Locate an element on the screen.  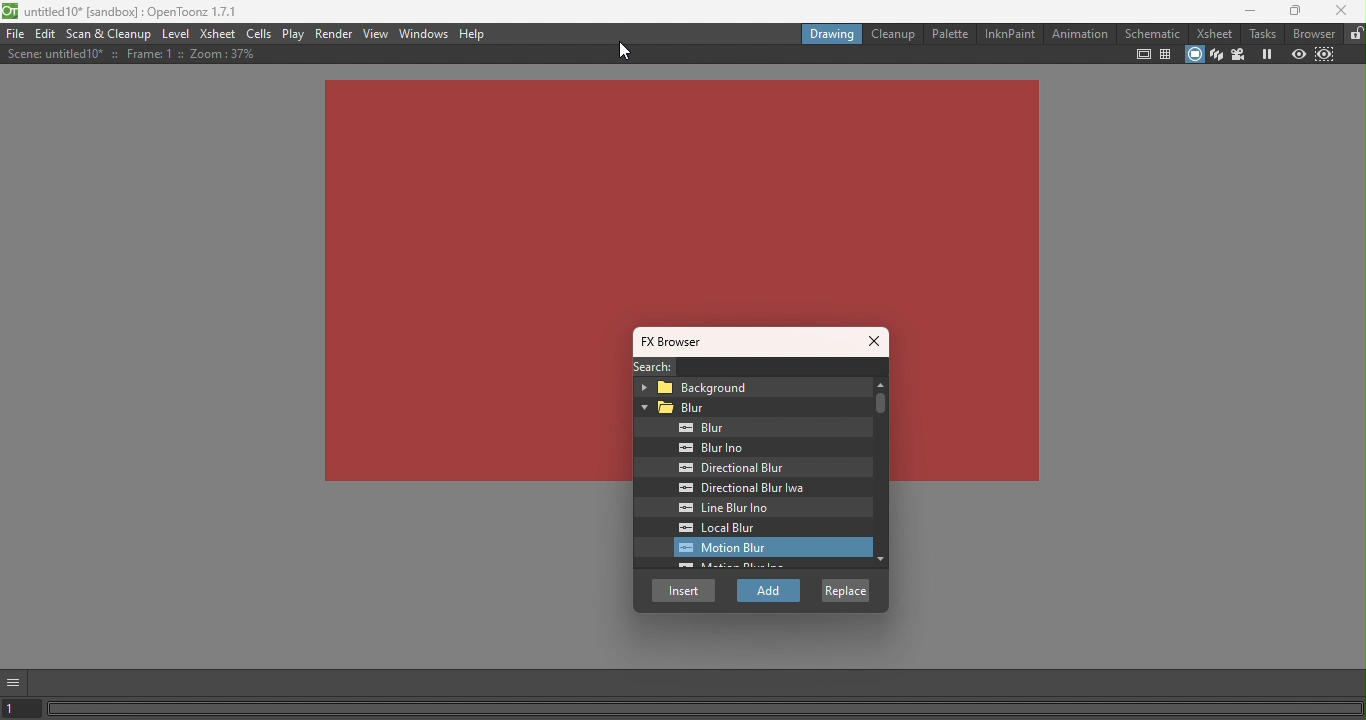
Set the current frame is located at coordinates (21, 710).